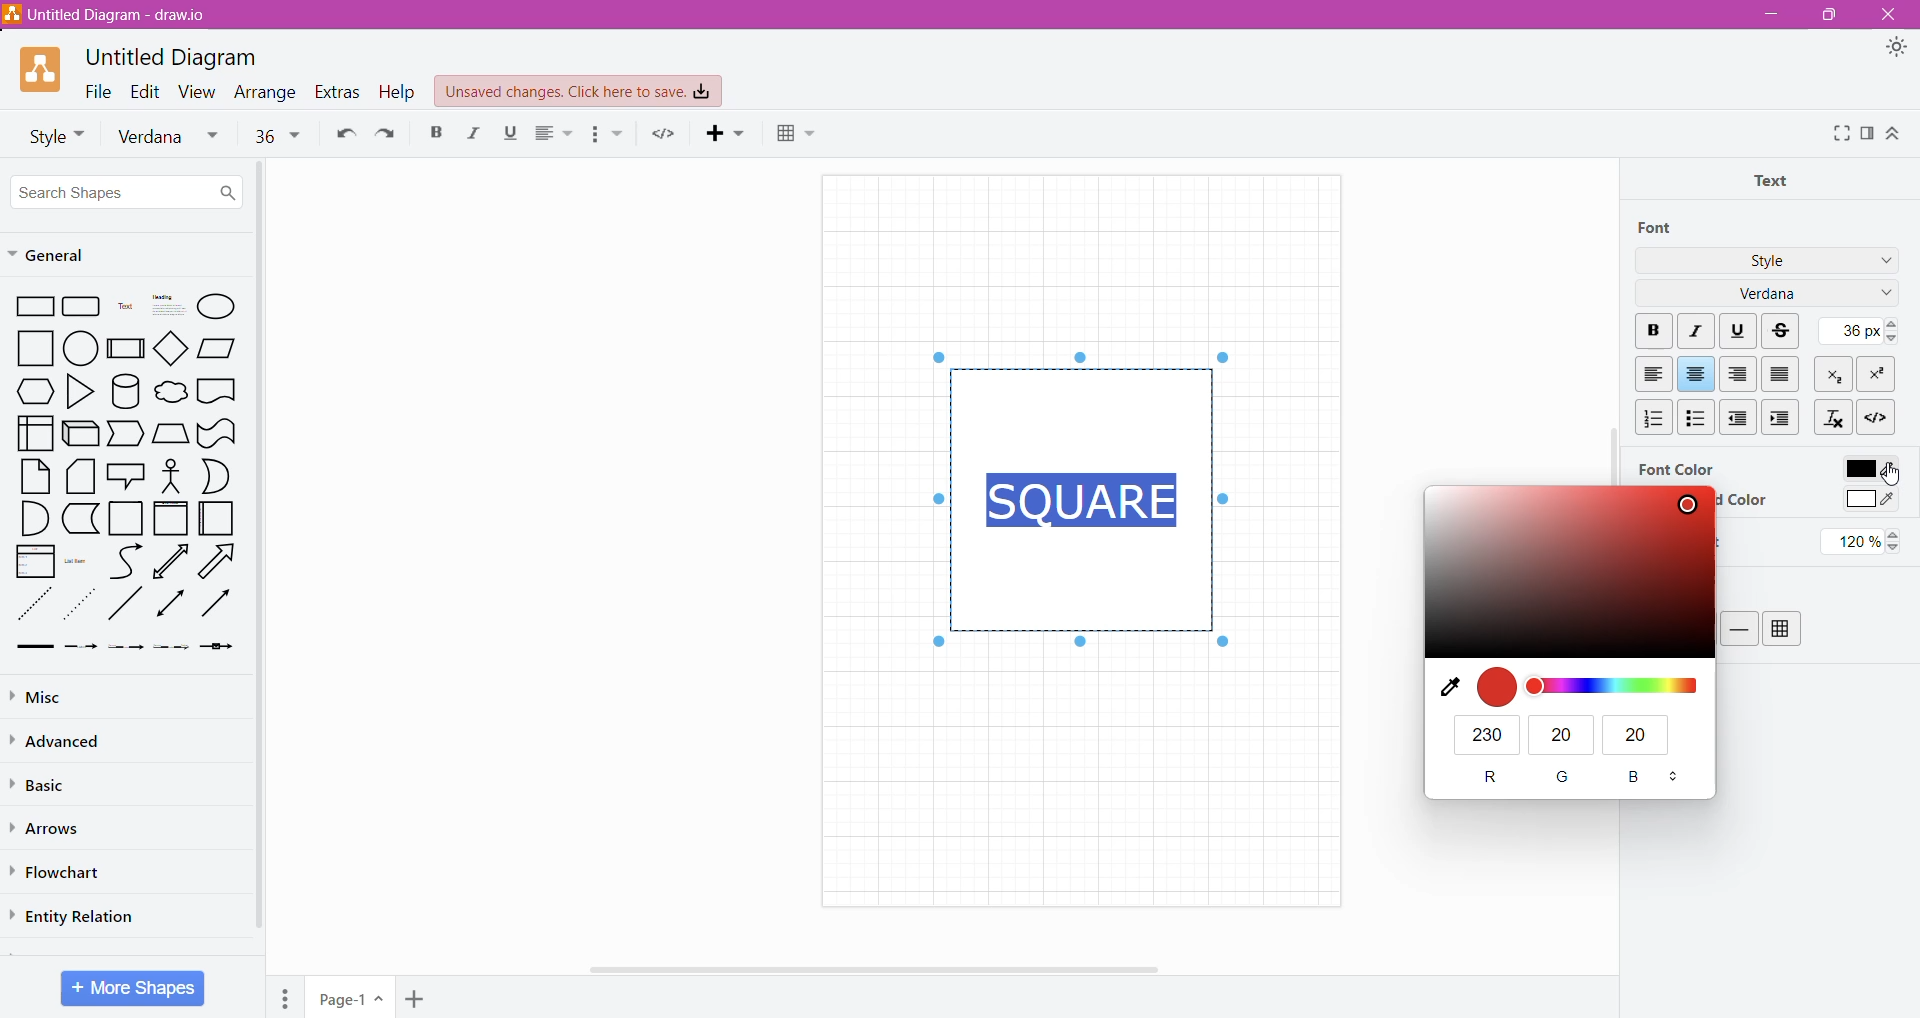 This screenshot has width=1920, height=1018. What do you see at coordinates (579, 92) in the screenshot?
I see `Unsaved Changes. Click here to save` at bounding box center [579, 92].